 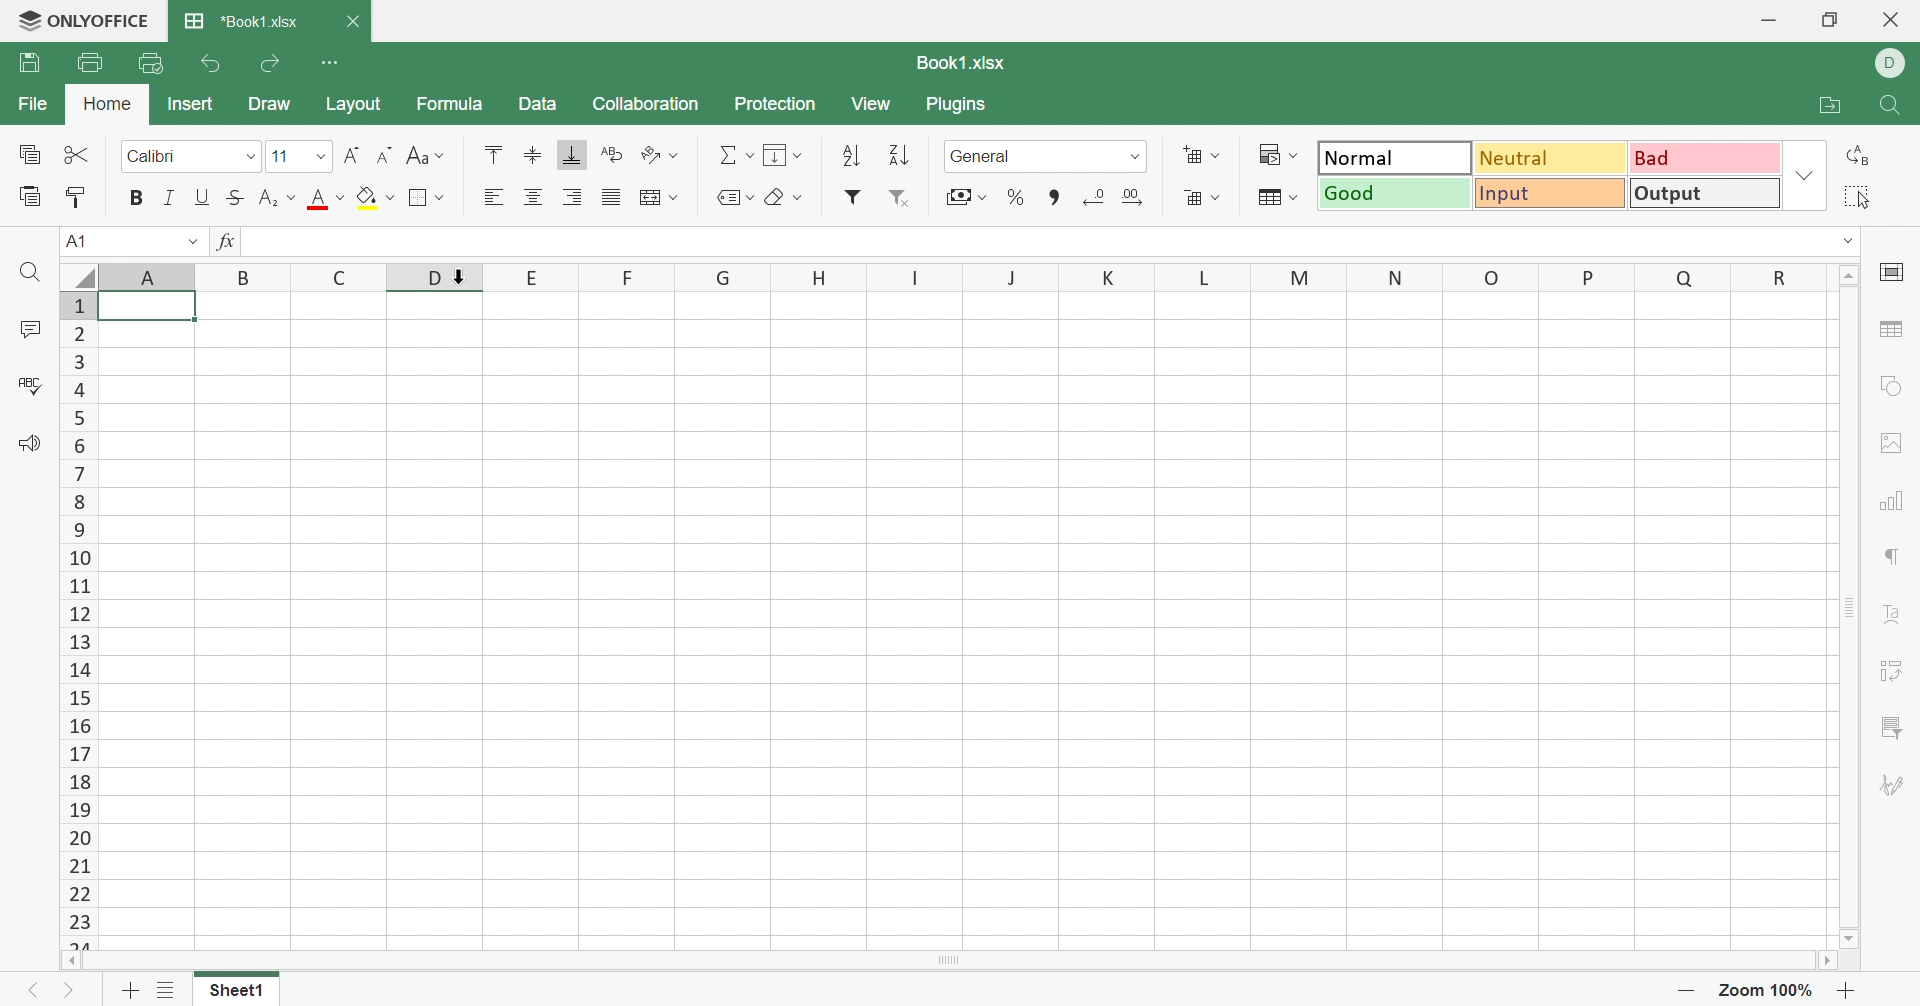 I want to click on Feedback & Support, so click(x=34, y=443).